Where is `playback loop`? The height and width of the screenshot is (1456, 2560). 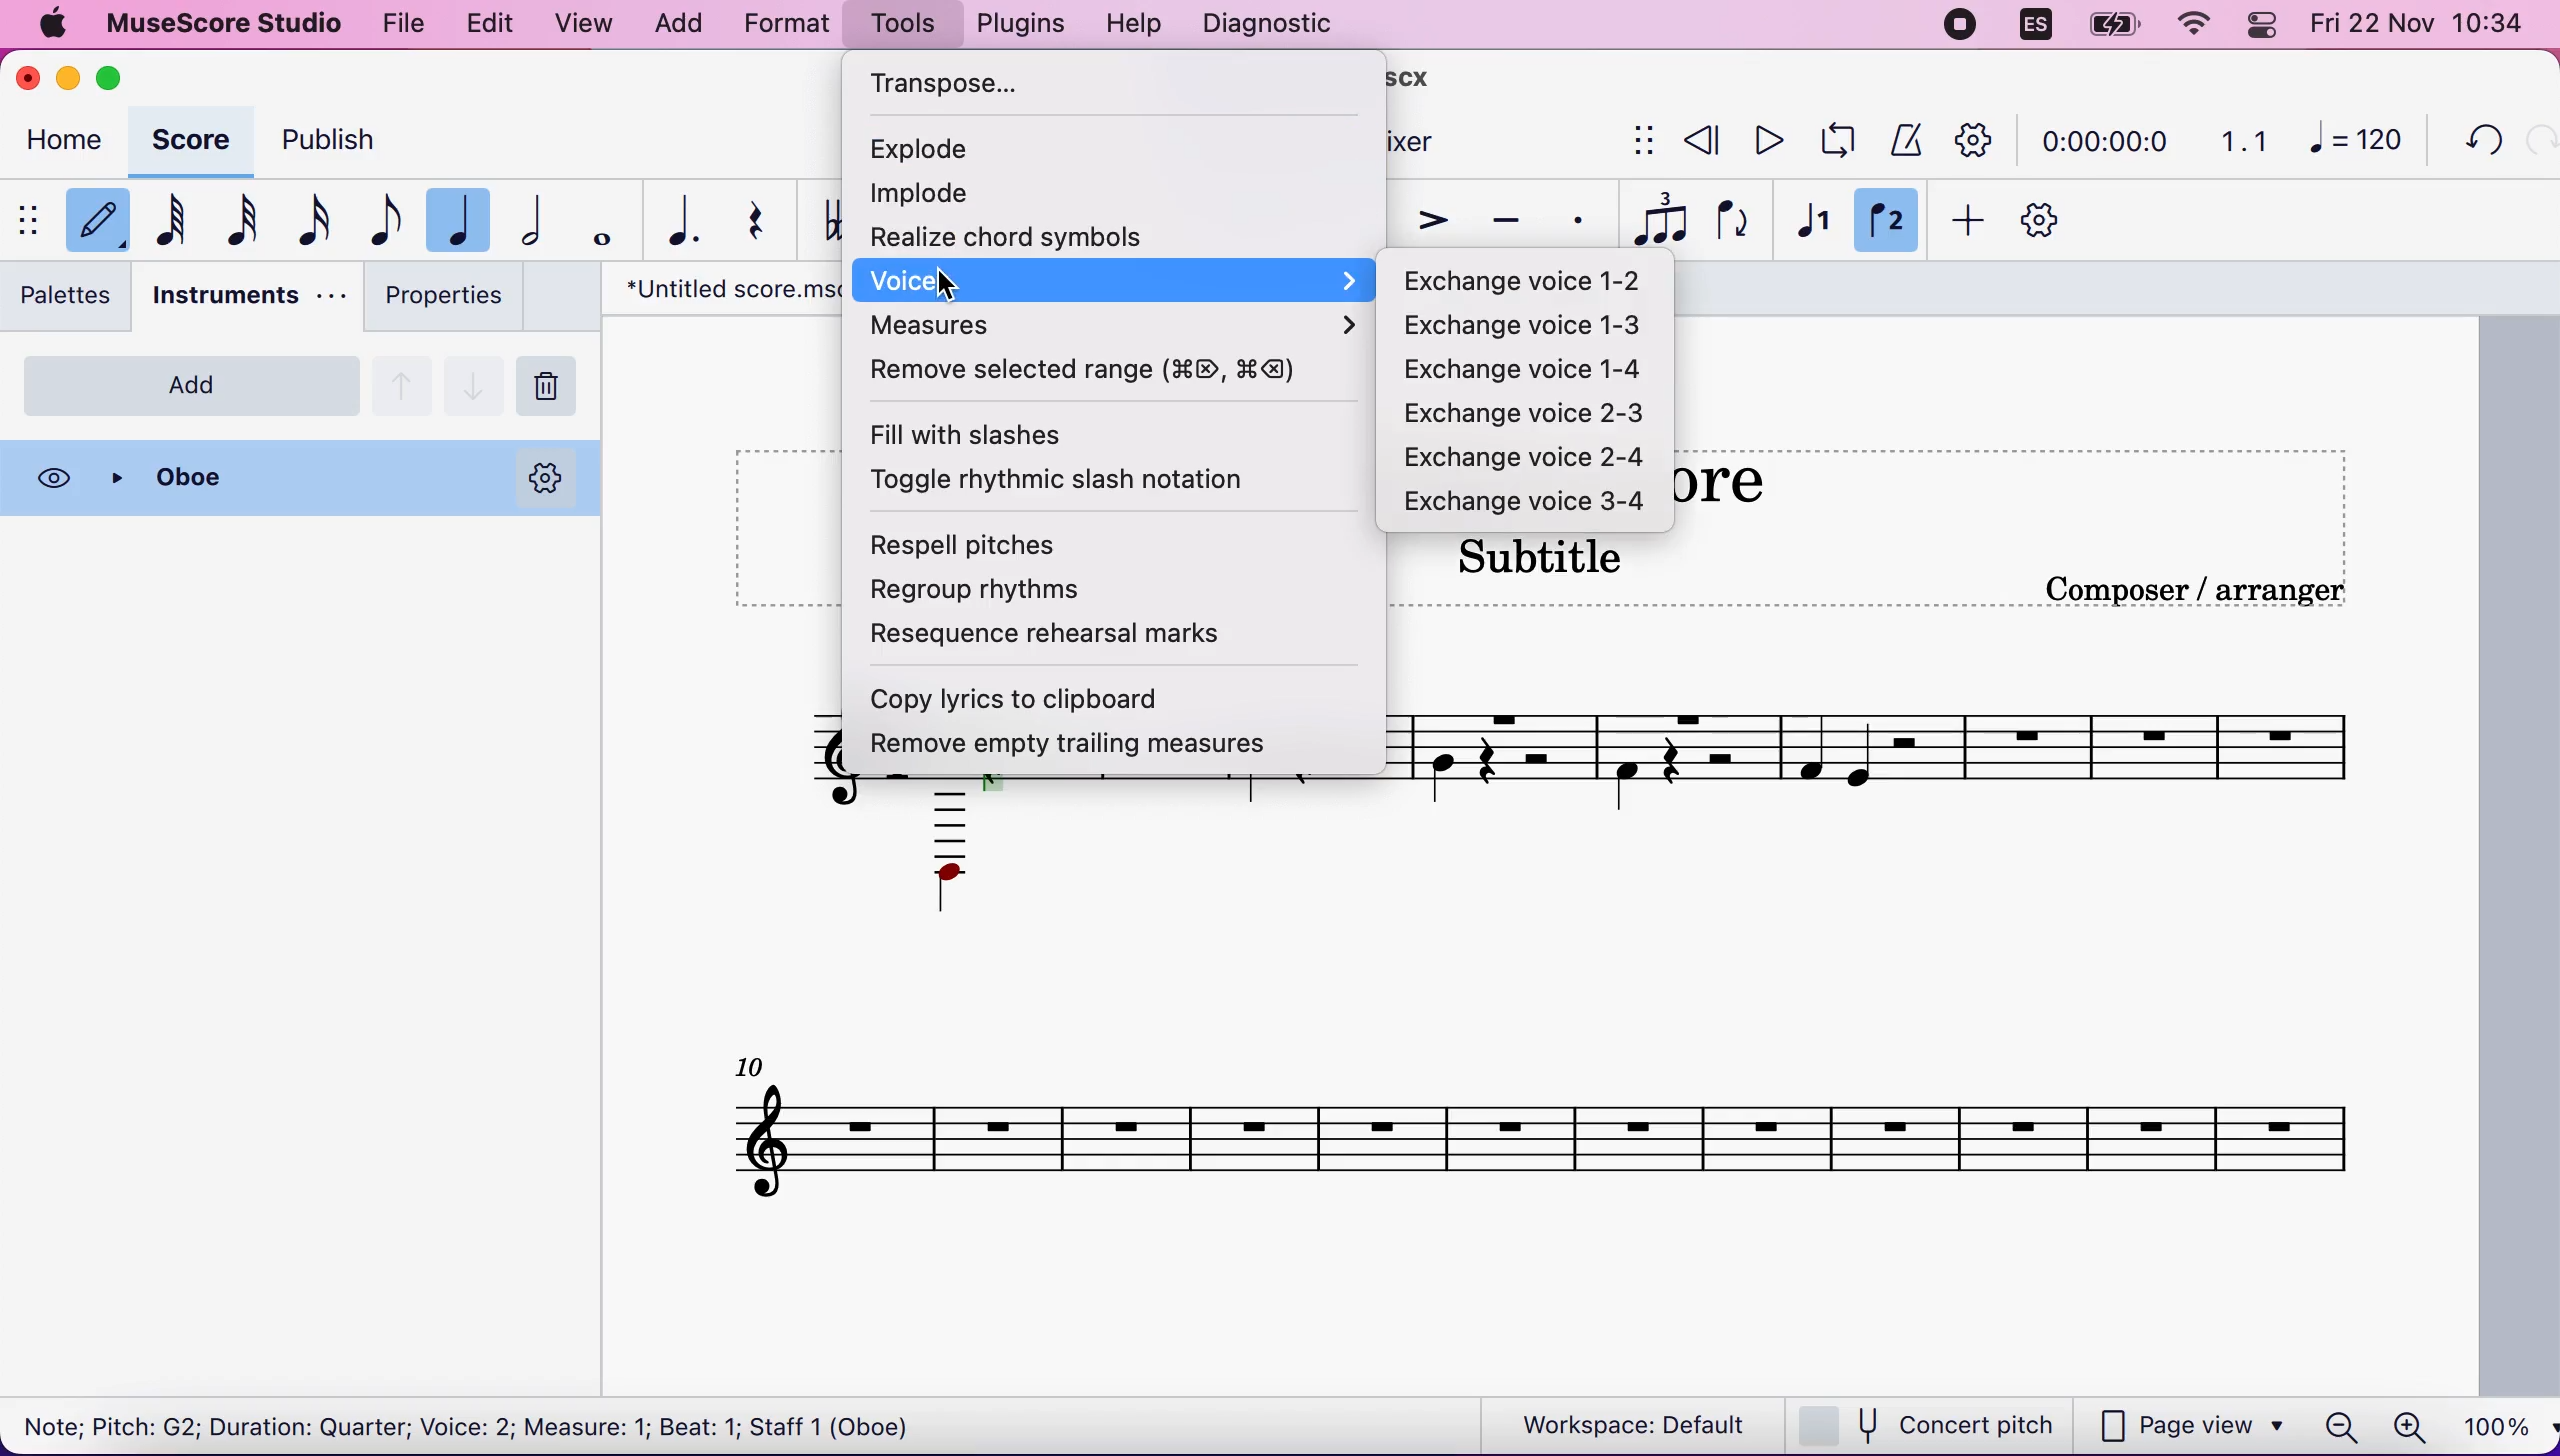
playback loop is located at coordinates (1832, 144).